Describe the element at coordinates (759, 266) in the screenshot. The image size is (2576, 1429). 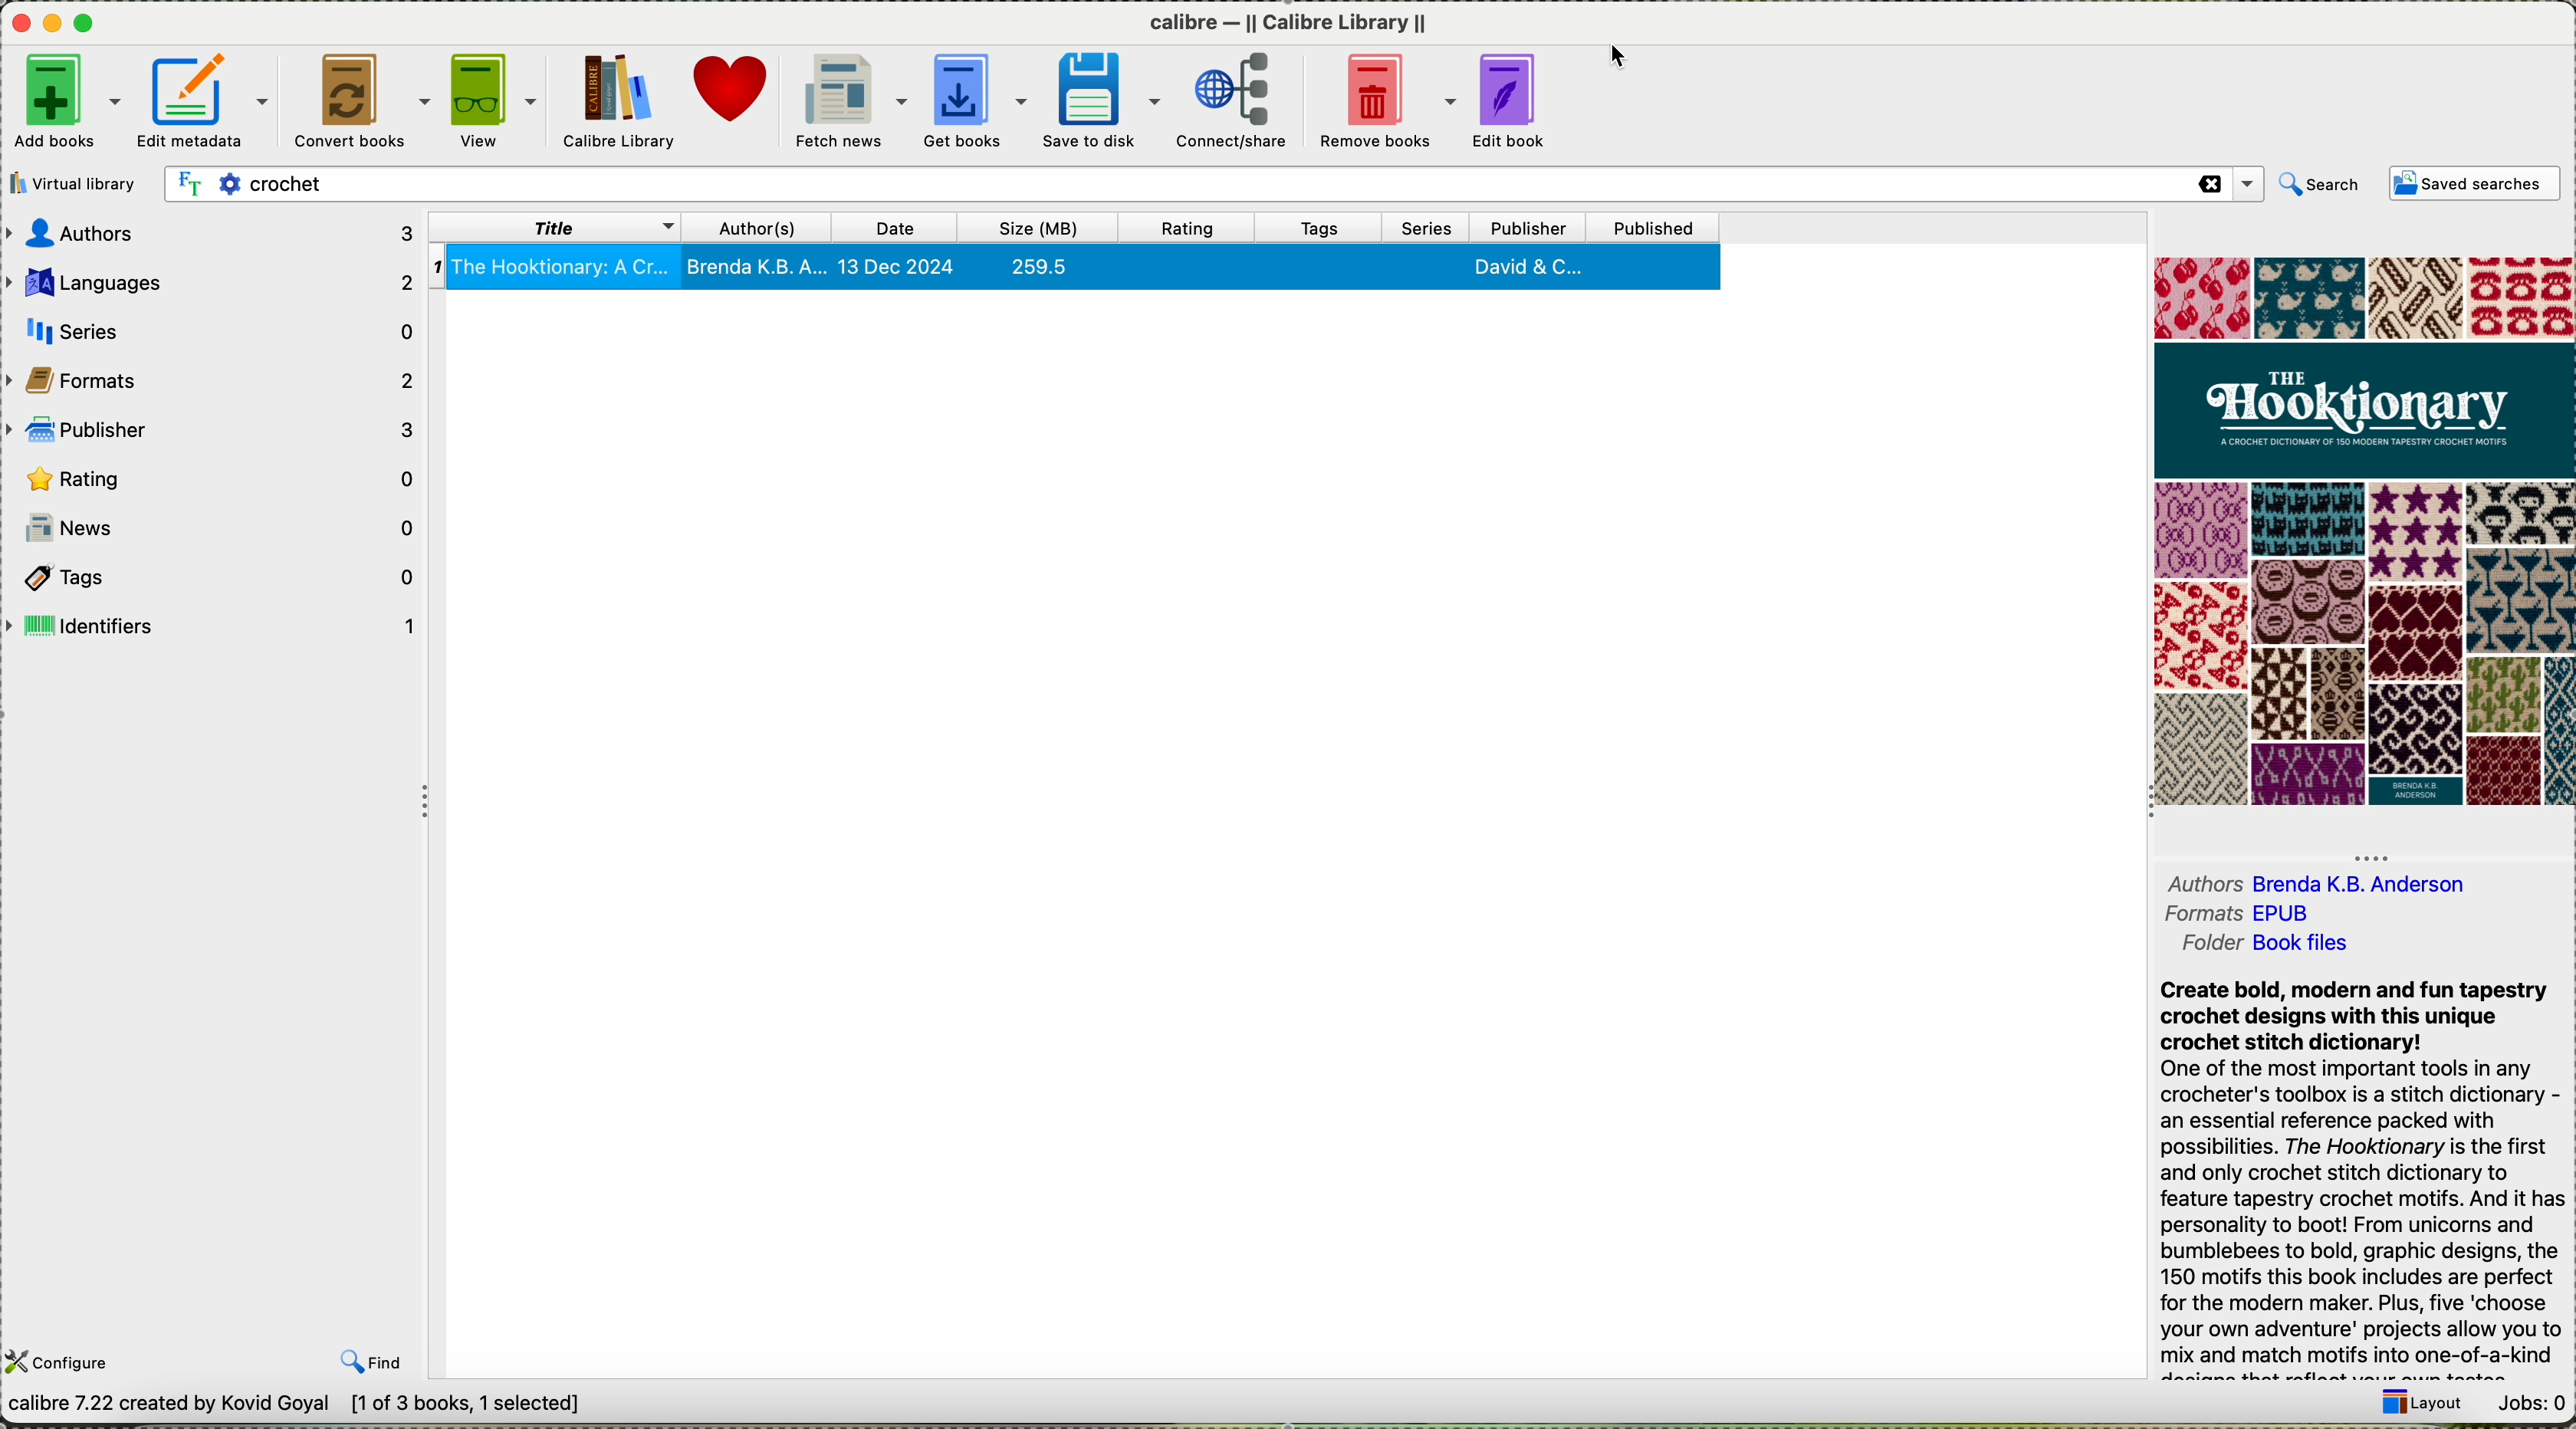
I see `Brenda K.B.A` at that location.